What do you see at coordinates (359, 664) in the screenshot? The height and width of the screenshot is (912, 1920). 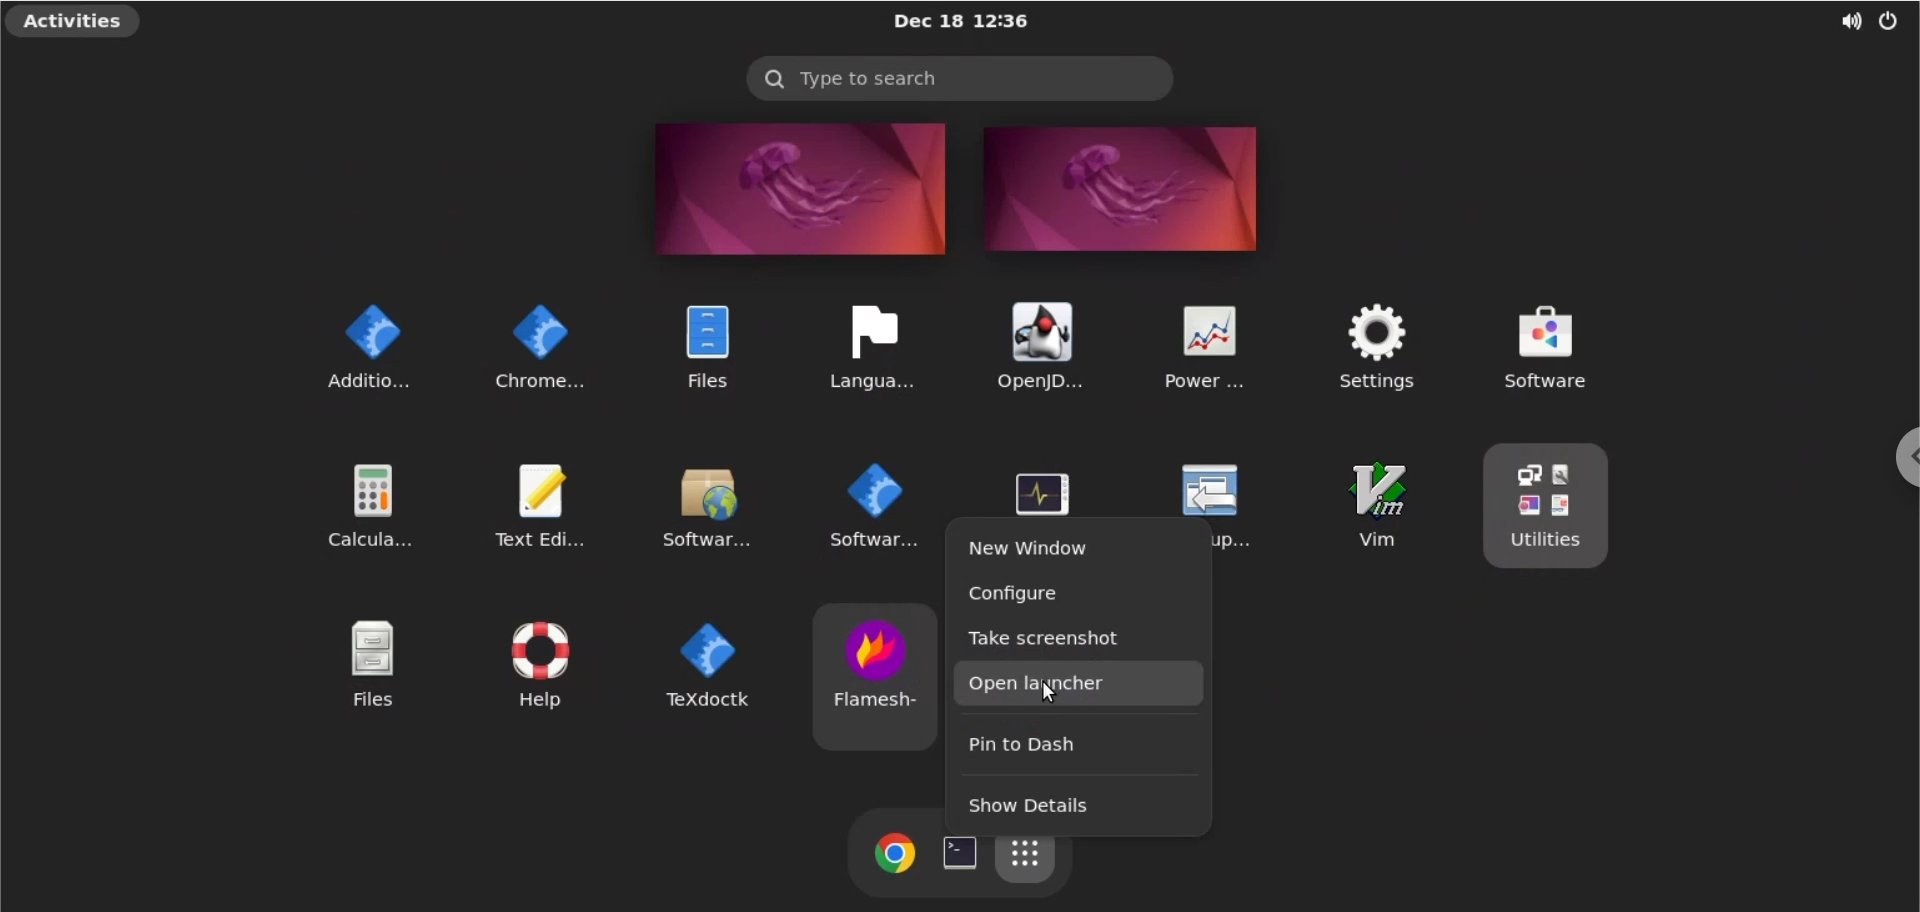 I see `files` at bounding box center [359, 664].